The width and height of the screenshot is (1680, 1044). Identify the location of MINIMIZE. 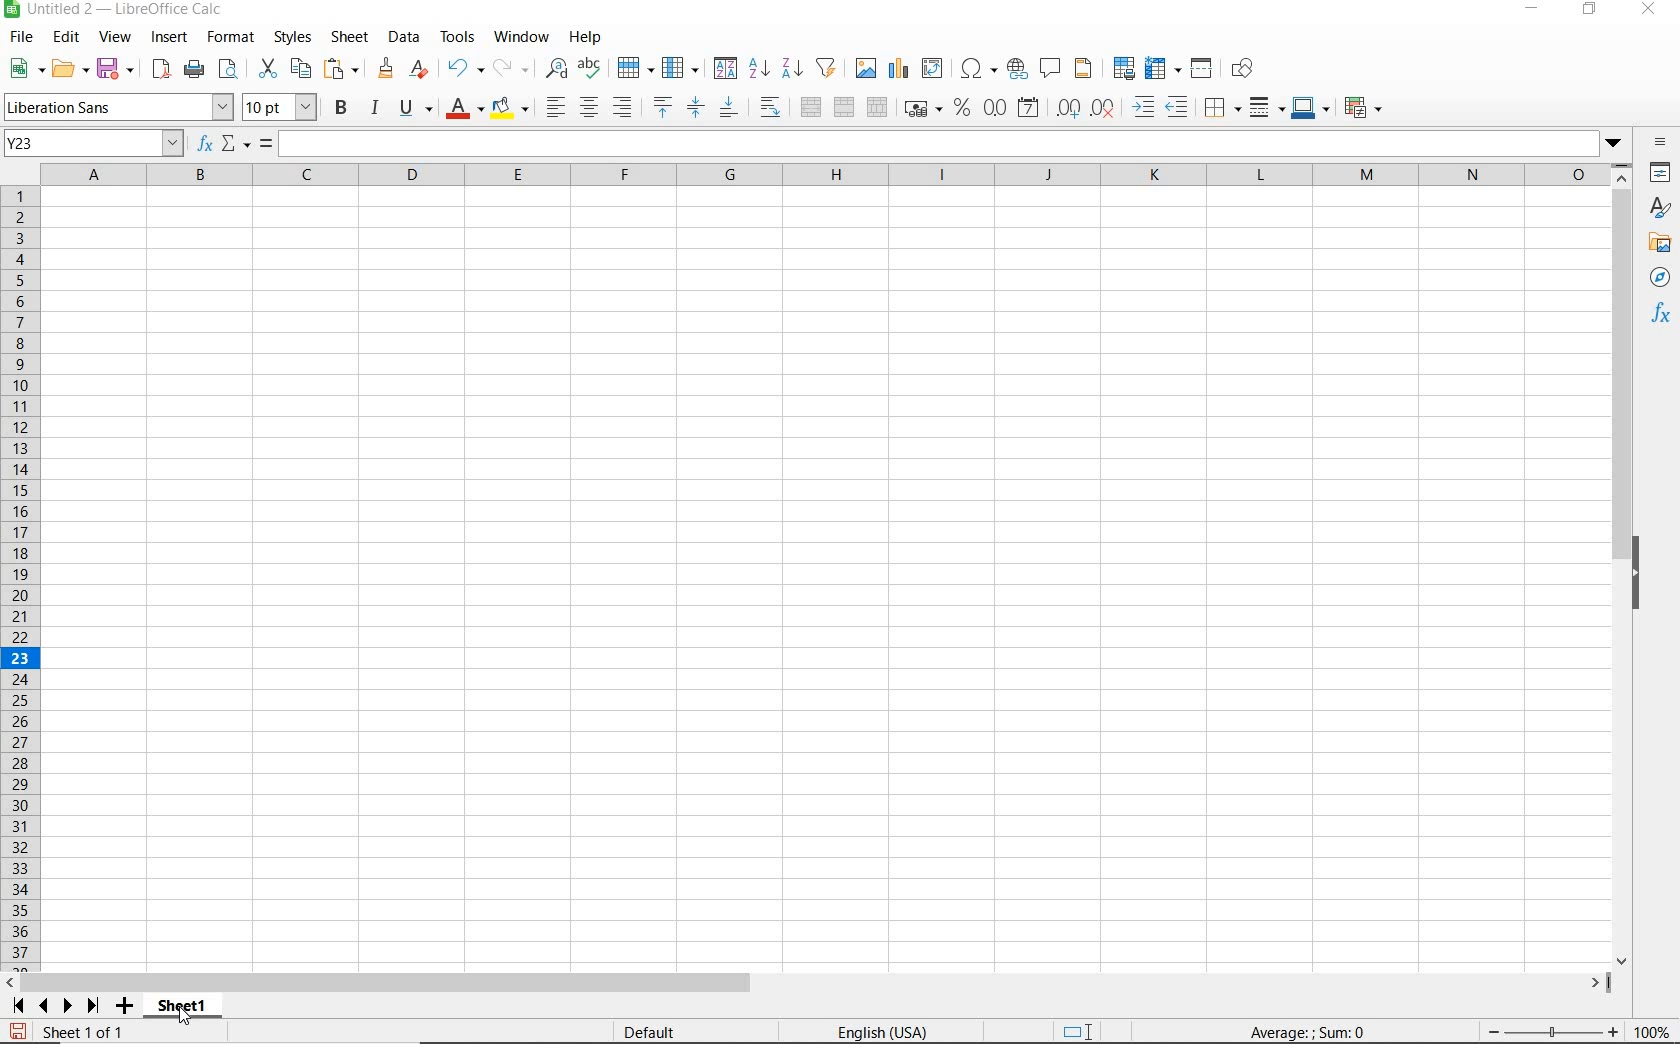
(1534, 10).